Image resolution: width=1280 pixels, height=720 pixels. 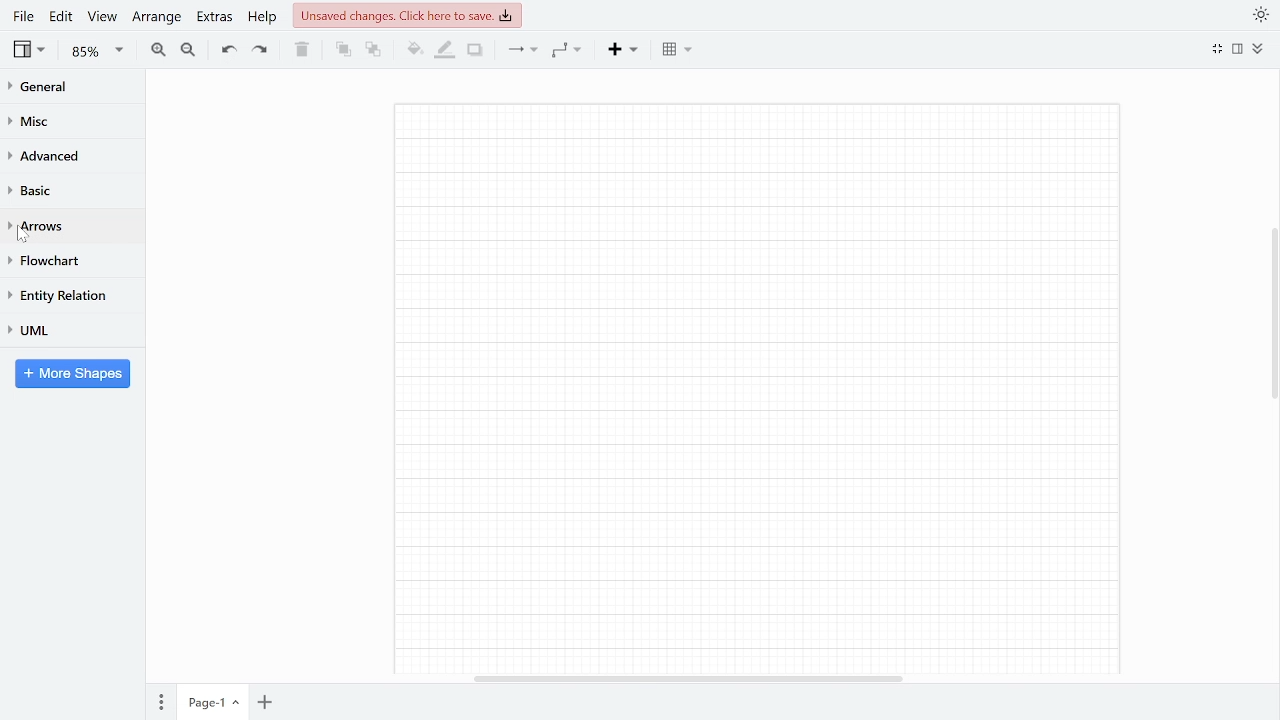 I want to click on Canvas, so click(x=772, y=387).